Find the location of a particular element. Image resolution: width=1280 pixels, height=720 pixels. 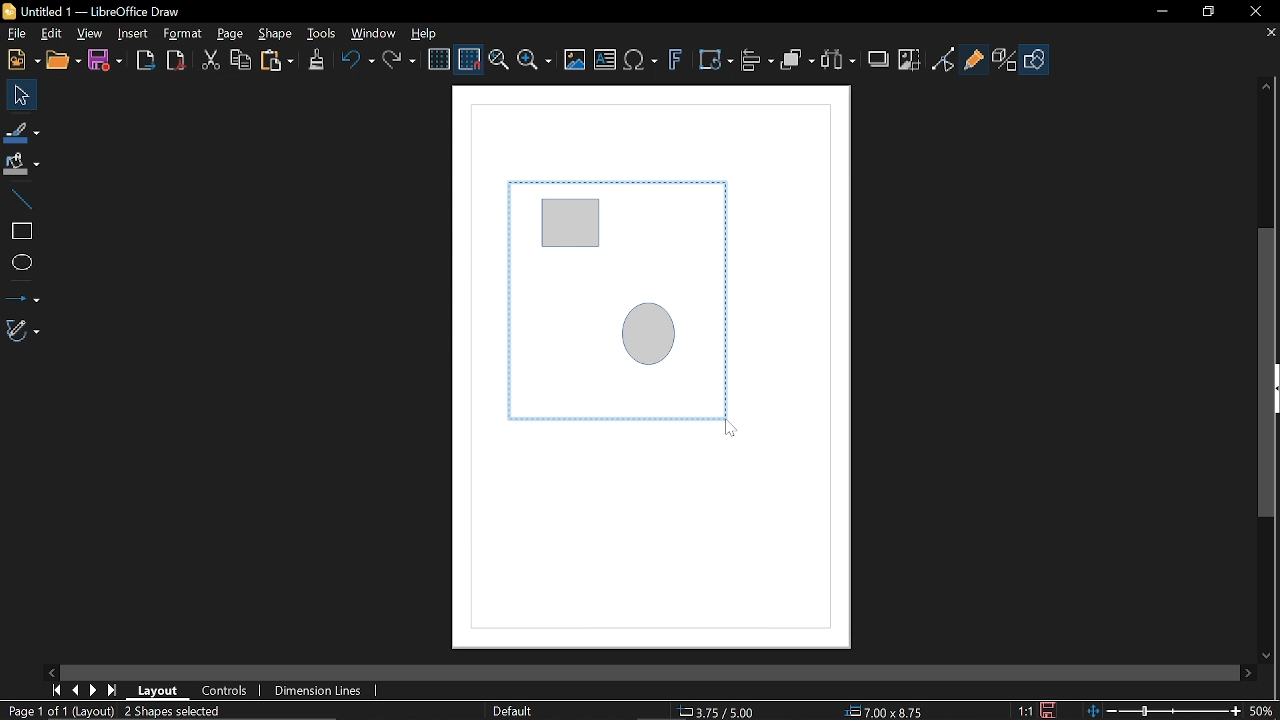

Slide master name is located at coordinates (517, 712).